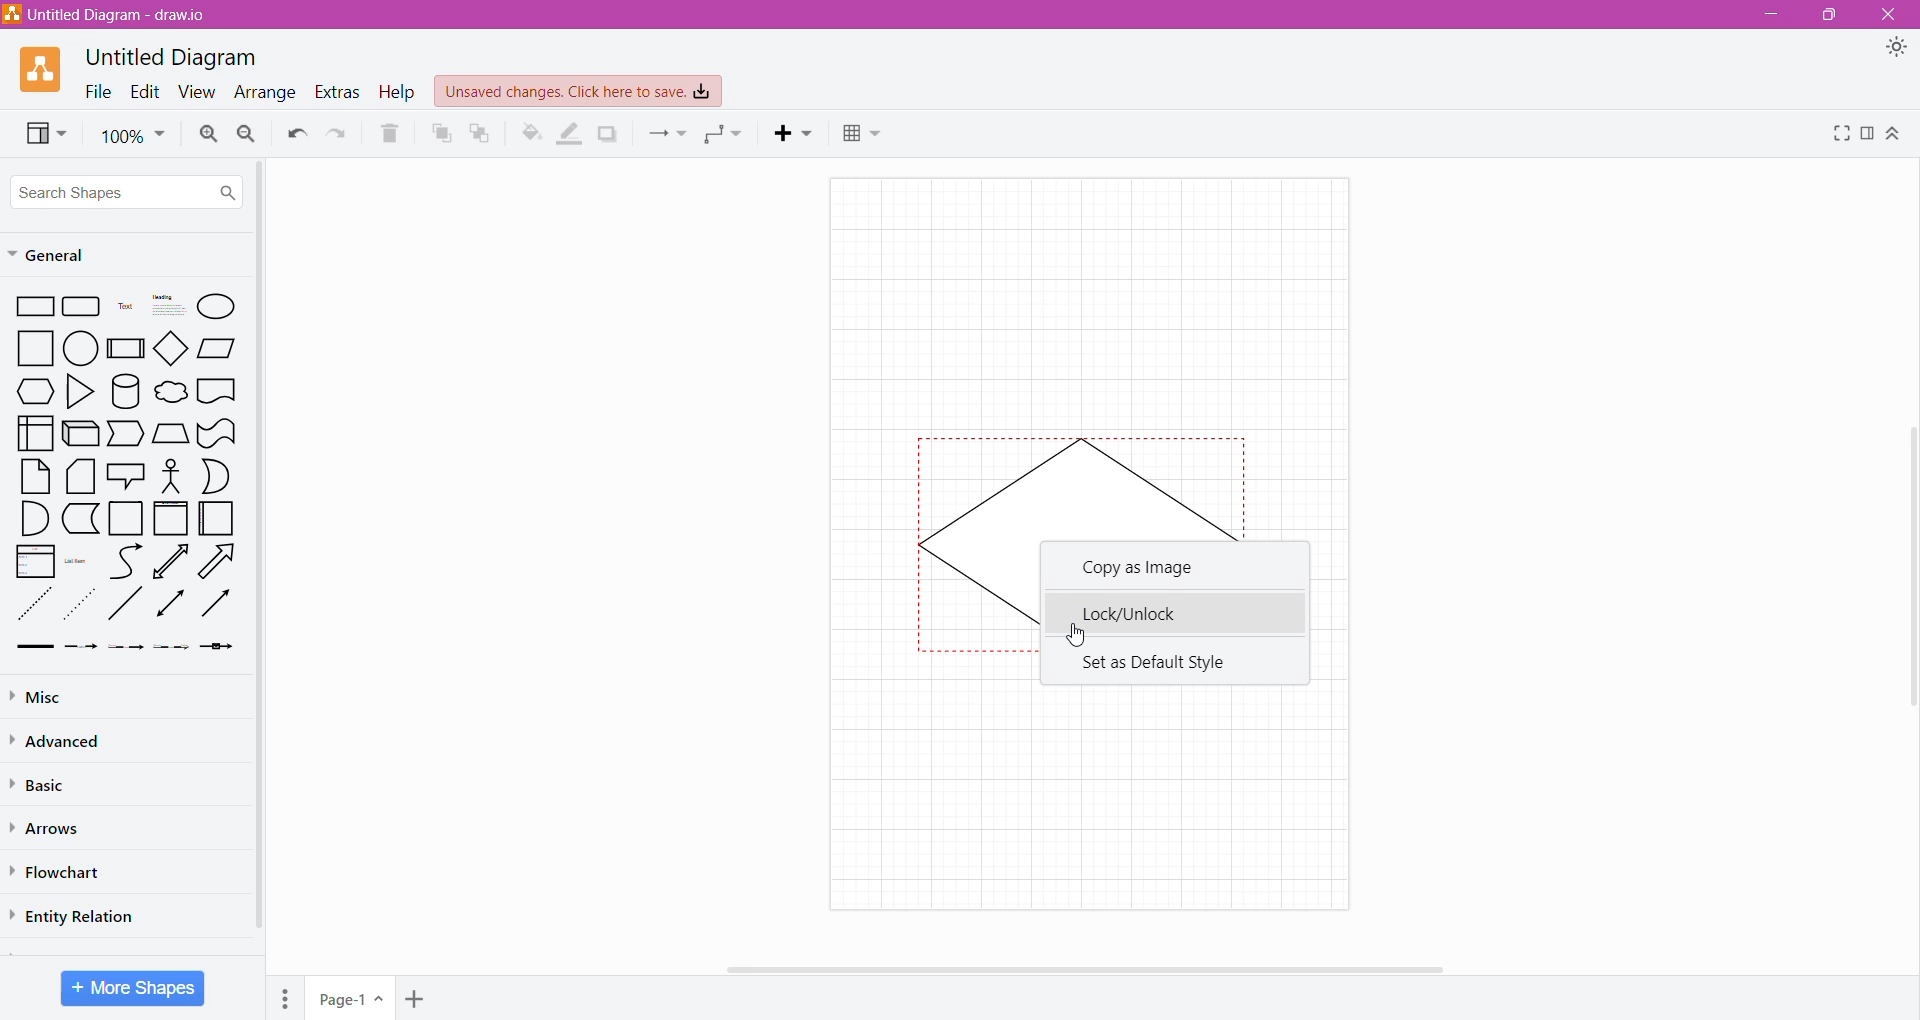 This screenshot has height=1020, width=1920. Describe the element at coordinates (1833, 15) in the screenshot. I see `Restore Down` at that location.